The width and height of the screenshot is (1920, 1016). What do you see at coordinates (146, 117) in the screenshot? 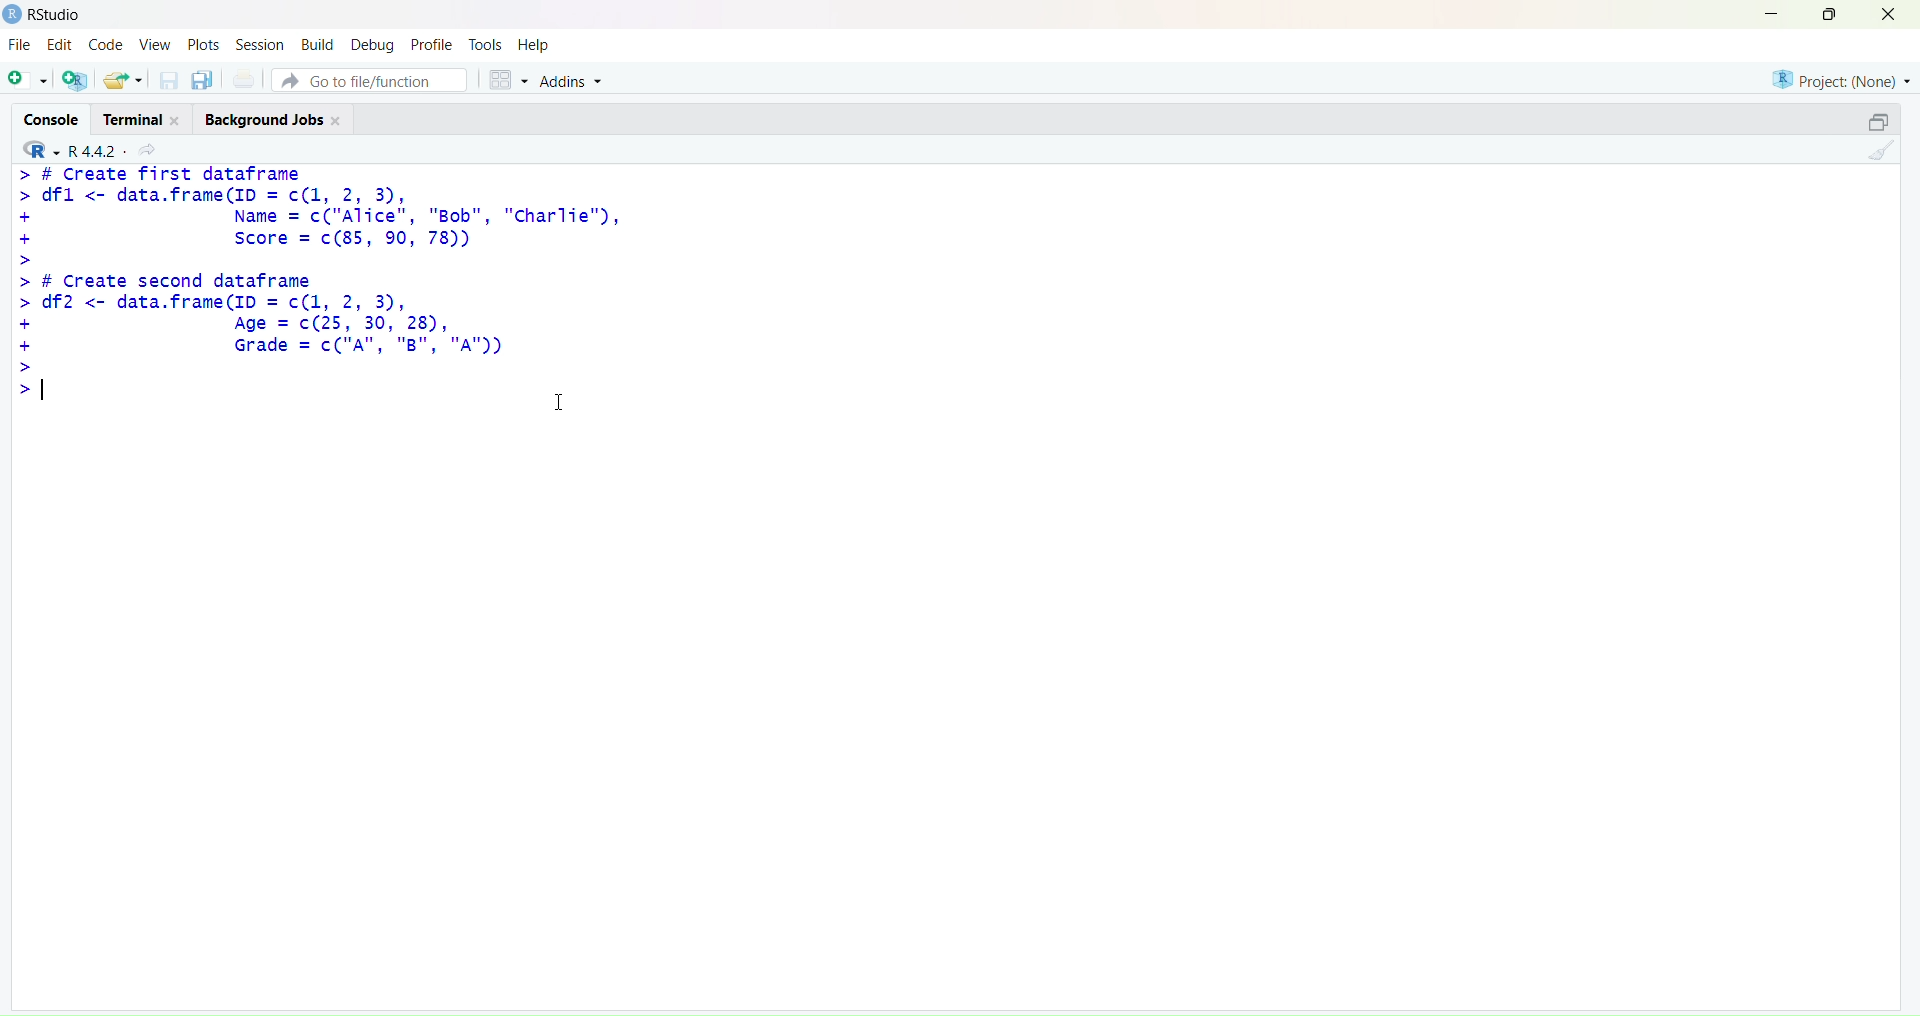
I see `Terminal` at bounding box center [146, 117].